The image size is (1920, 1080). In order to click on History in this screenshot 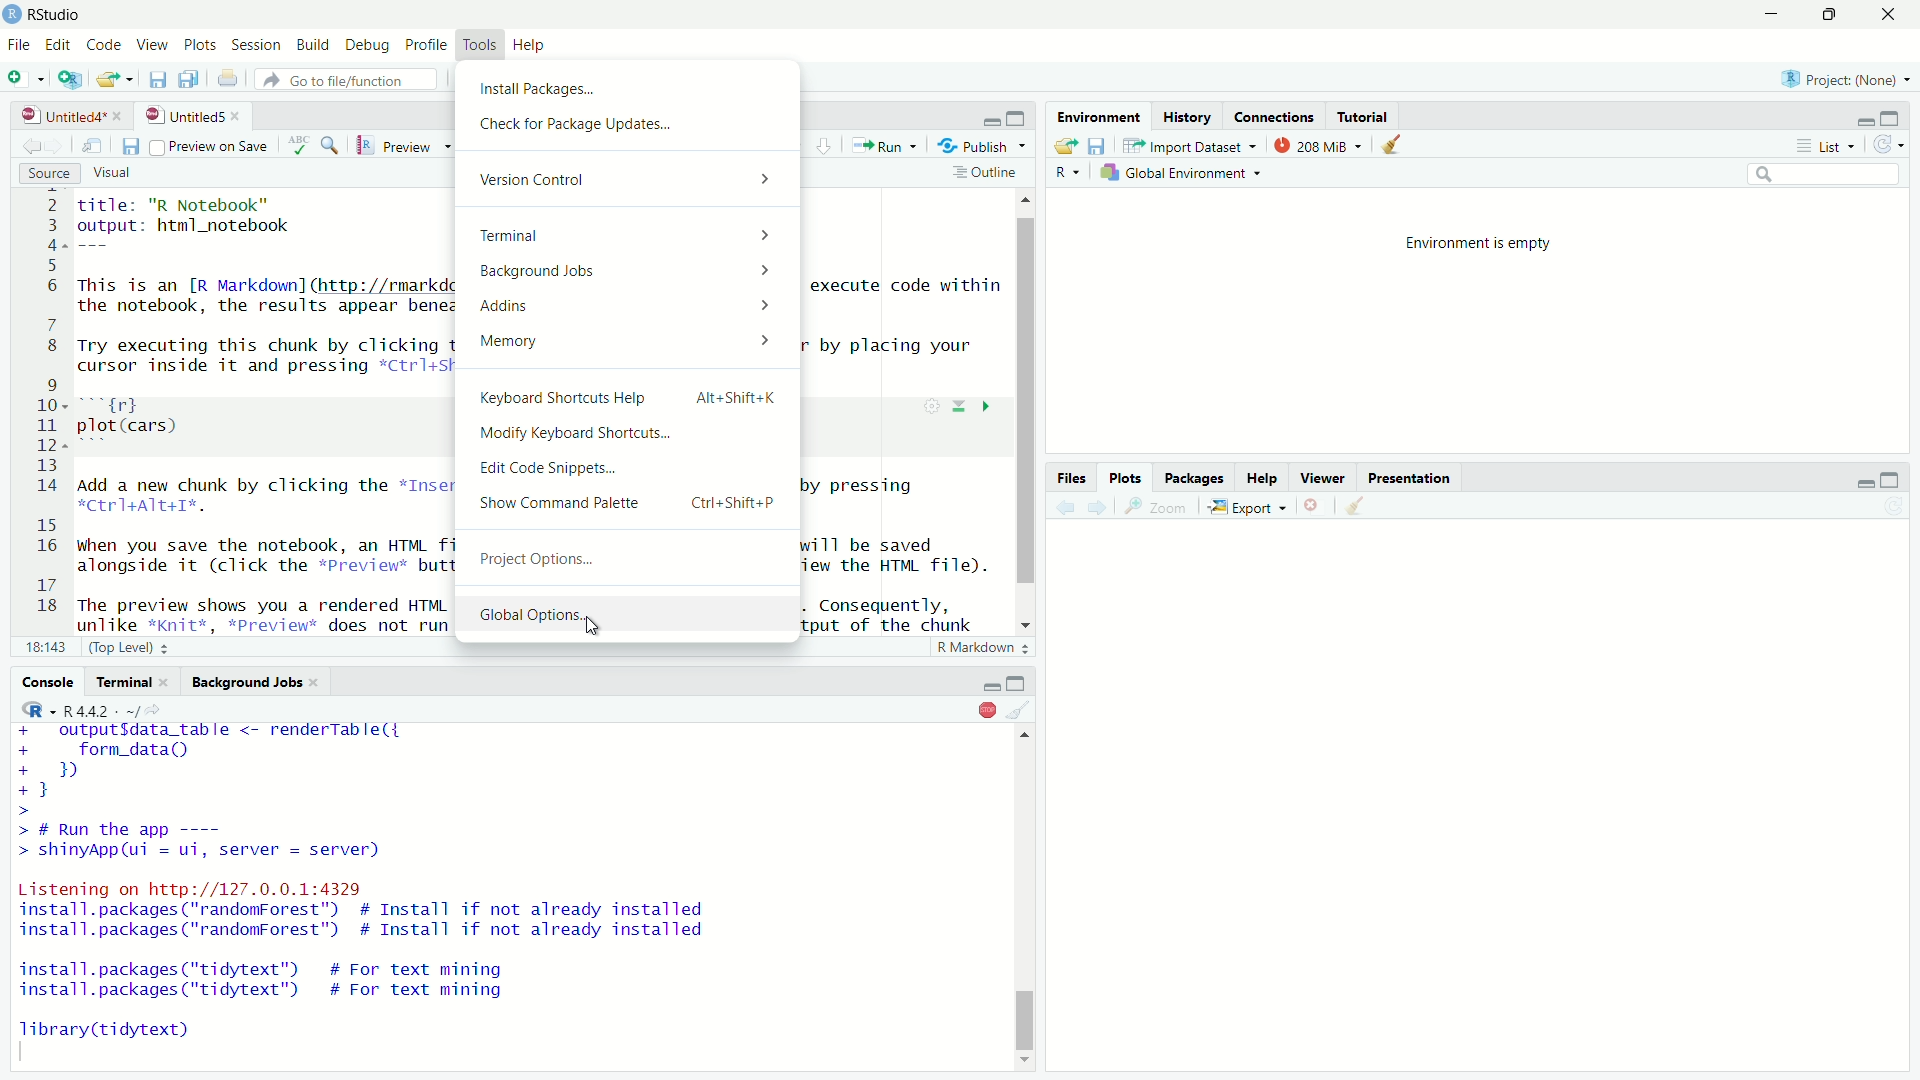, I will do `click(1185, 116)`.